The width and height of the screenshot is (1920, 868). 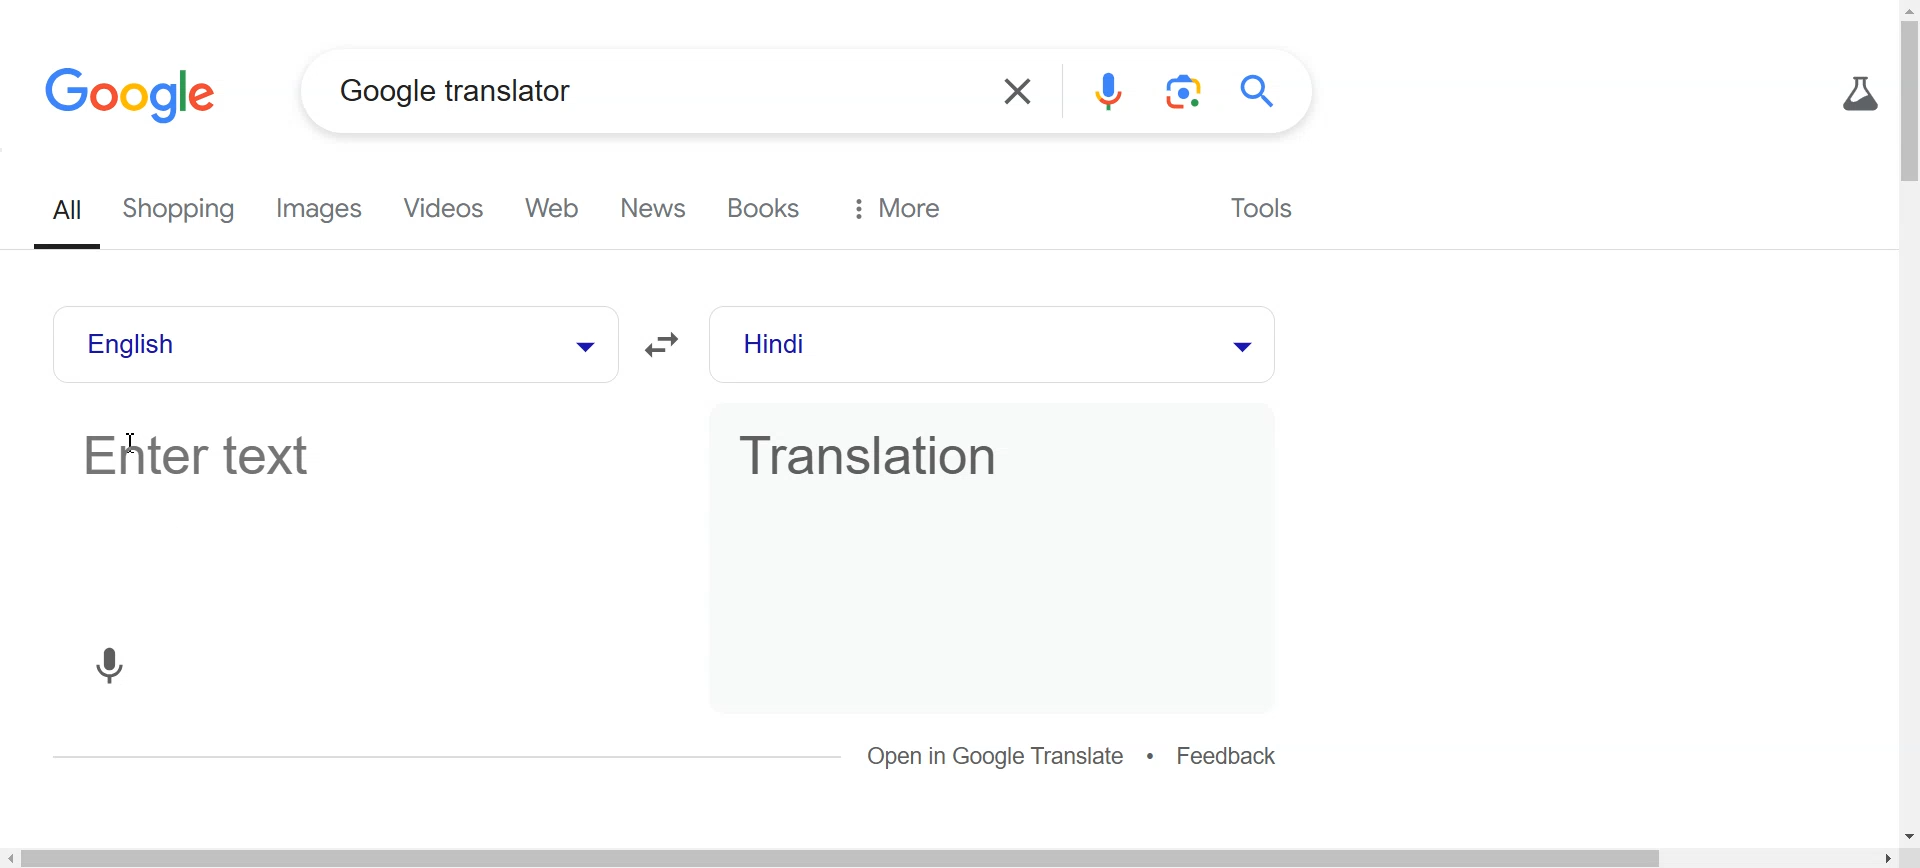 I want to click on Drop down box, so click(x=1239, y=344).